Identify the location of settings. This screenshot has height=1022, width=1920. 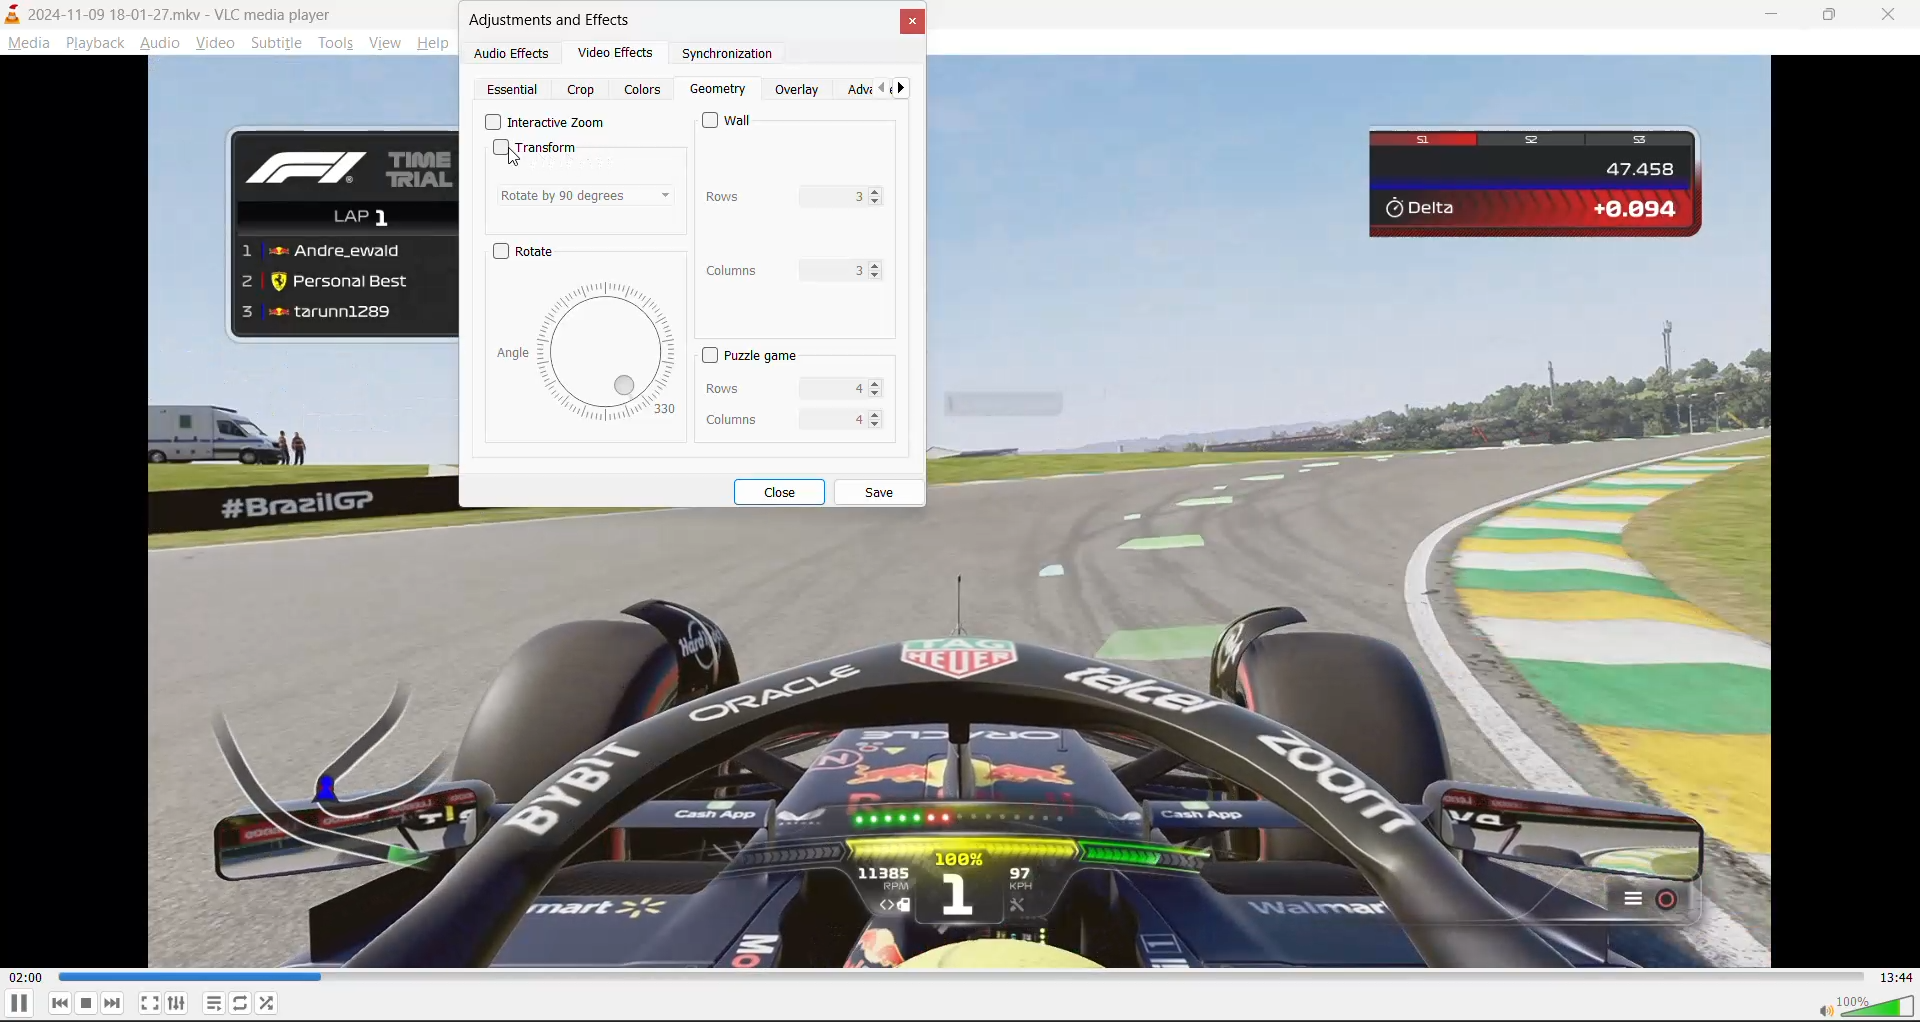
(178, 1004).